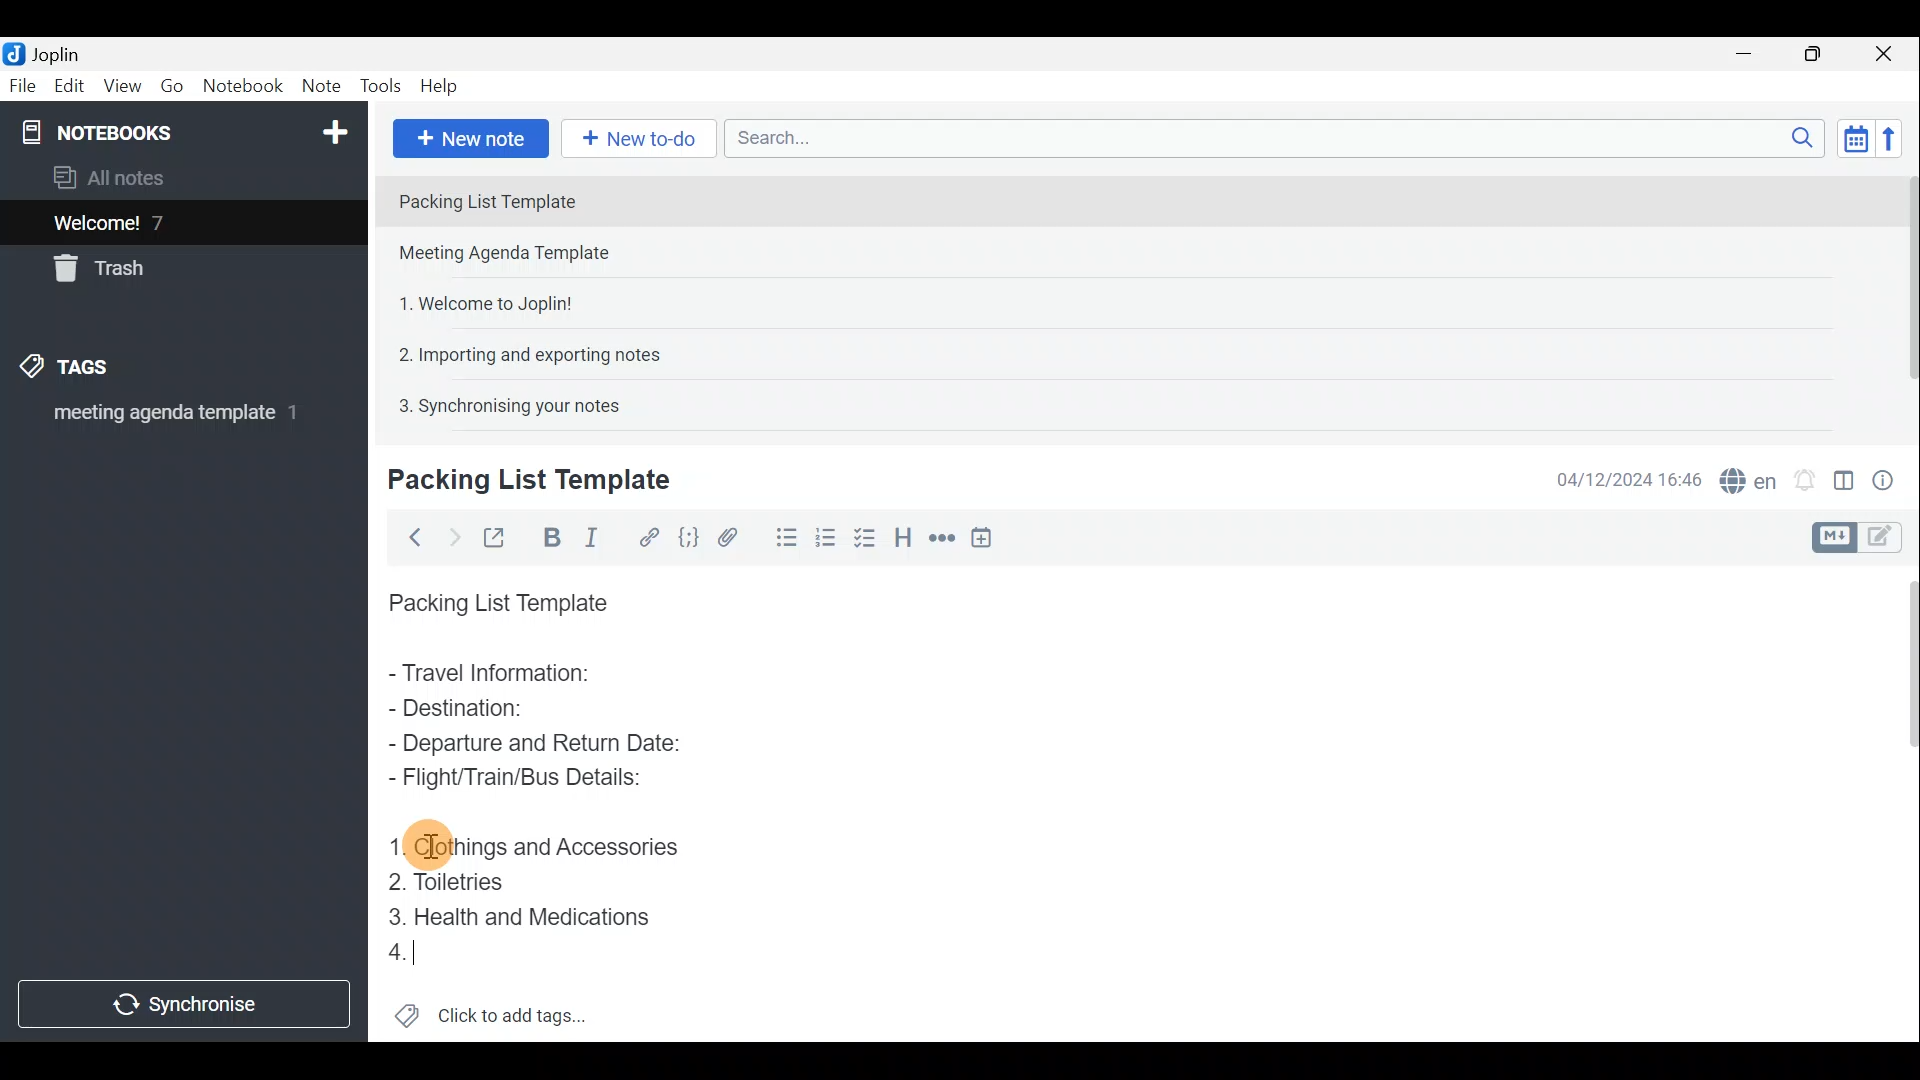  Describe the element at coordinates (451, 884) in the screenshot. I see `Toiletries` at that location.